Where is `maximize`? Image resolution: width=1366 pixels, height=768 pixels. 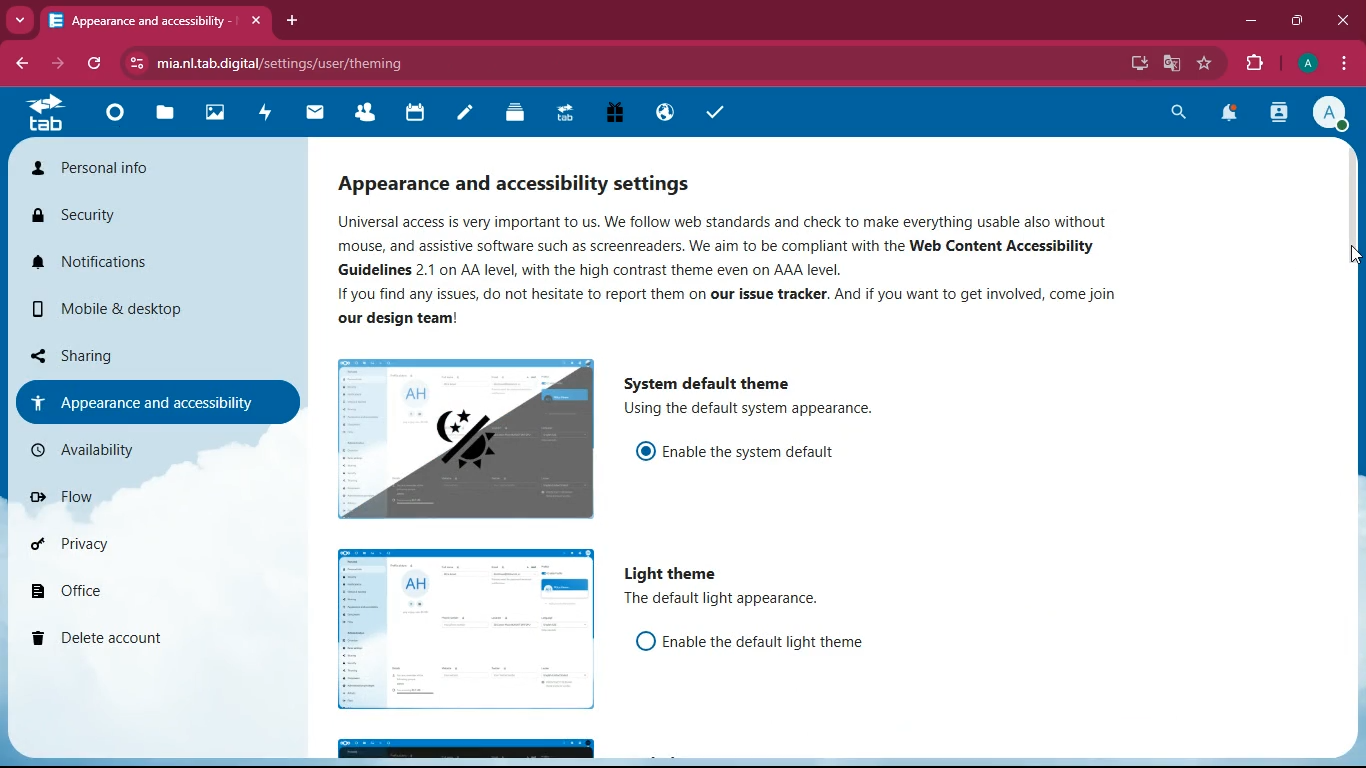
maximize is located at coordinates (1299, 17).